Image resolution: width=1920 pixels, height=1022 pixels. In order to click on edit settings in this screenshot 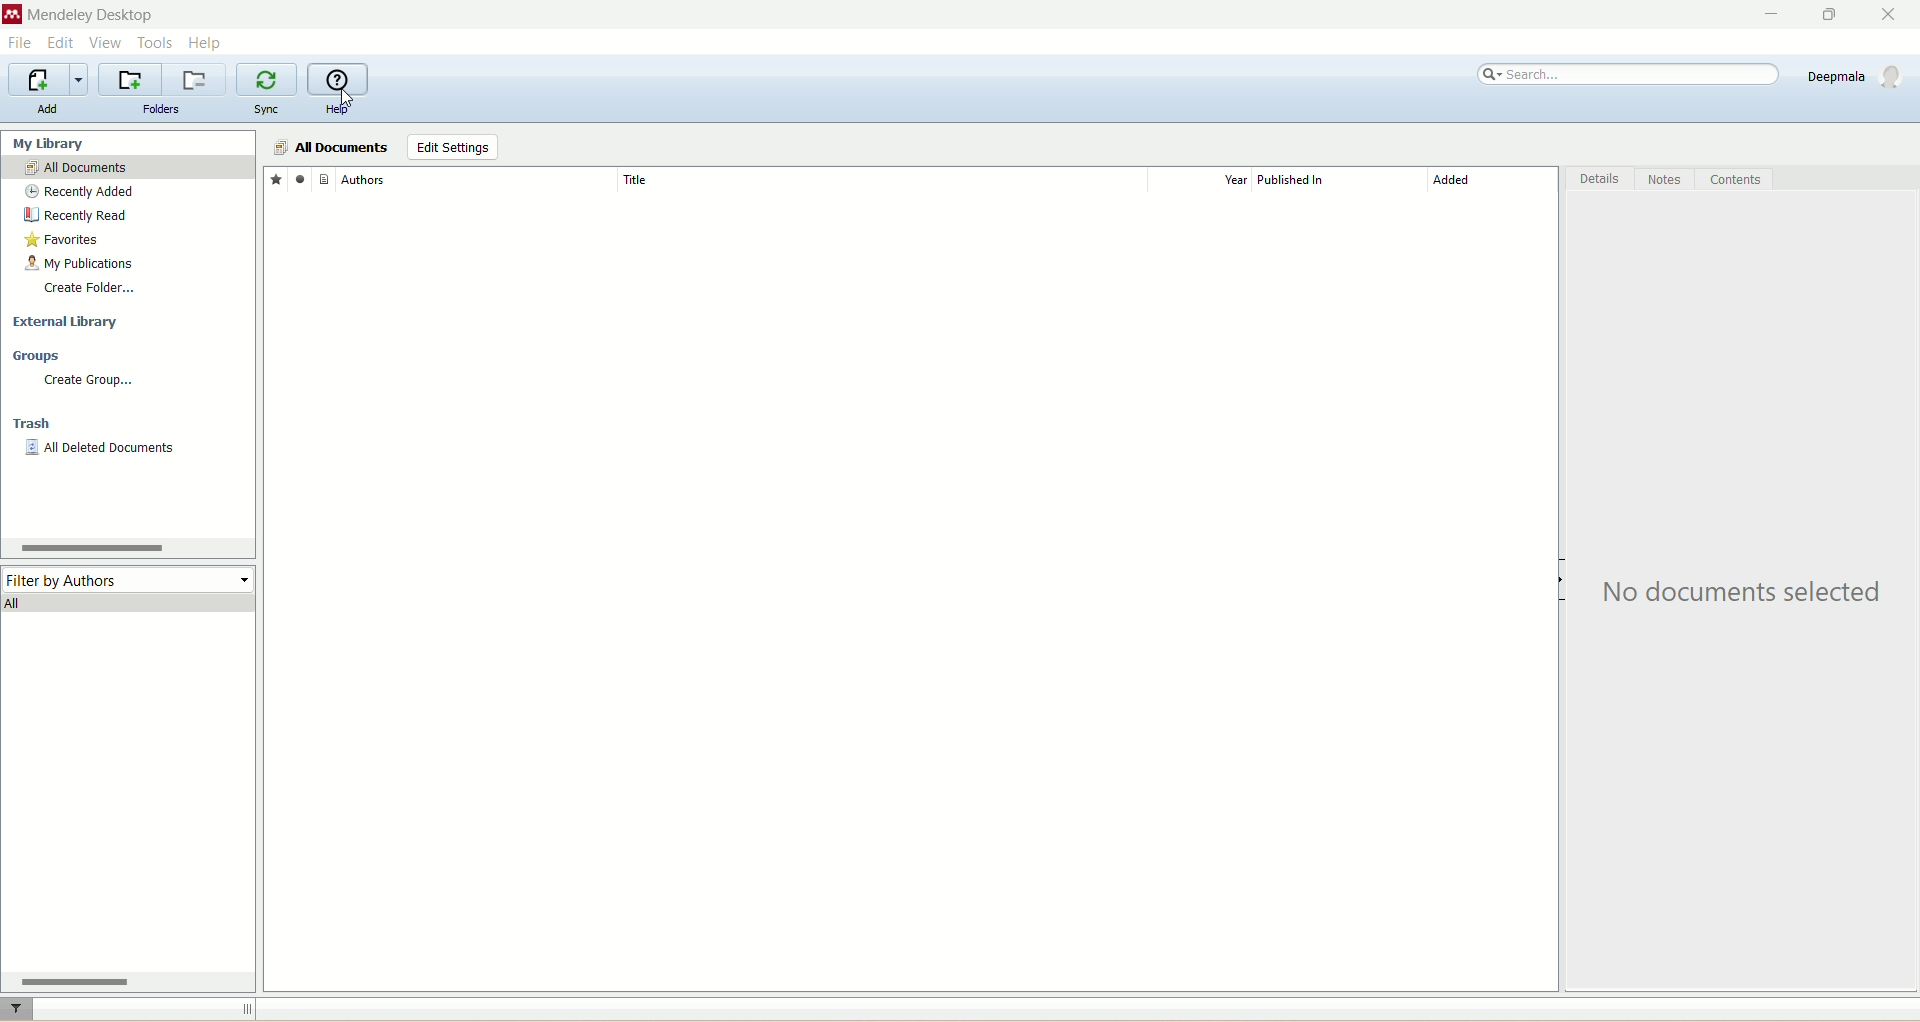, I will do `click(452, 146)`.